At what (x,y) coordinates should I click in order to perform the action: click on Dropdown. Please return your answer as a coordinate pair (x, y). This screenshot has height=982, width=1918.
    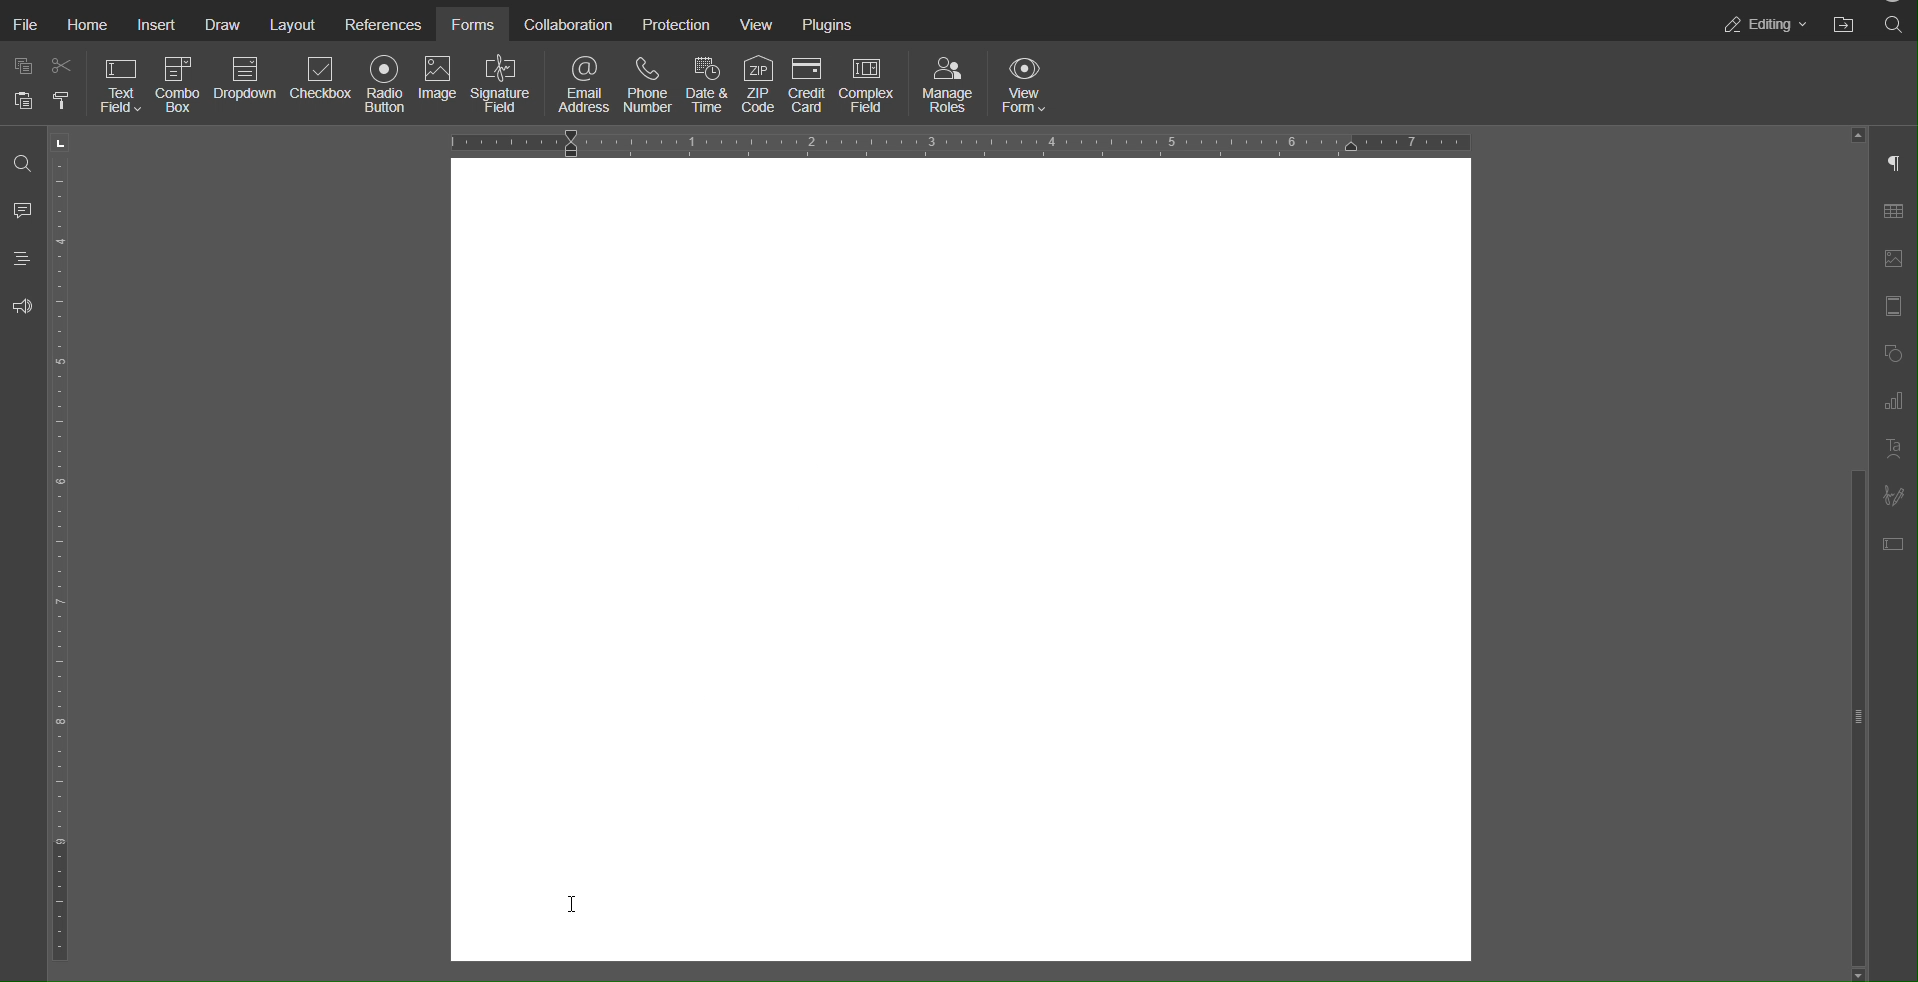
    Looking at the image, I should click on (247, 87).